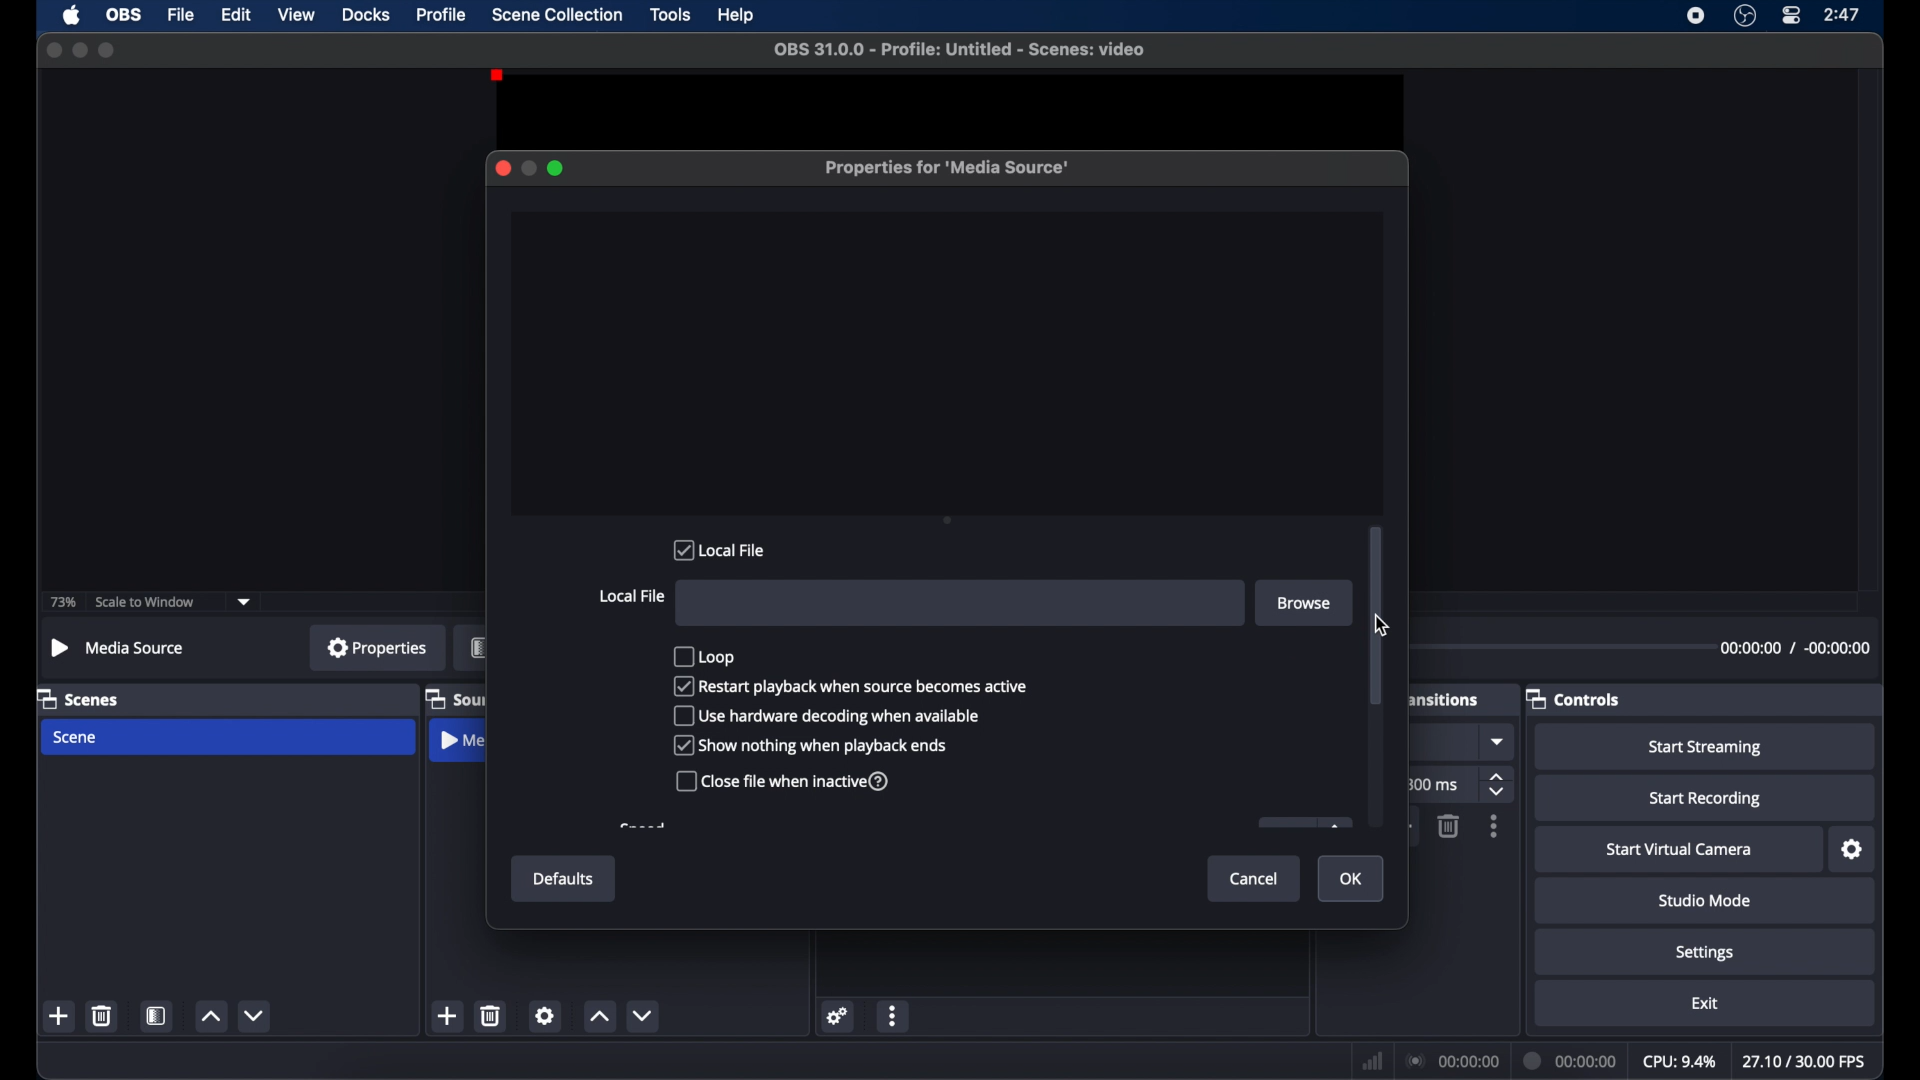 Image resolution: width=1920 pixels, height=1080 pixels. Describe the element at coordinates (1388, 626) in the screenshot. I see `Cursor` at that location.